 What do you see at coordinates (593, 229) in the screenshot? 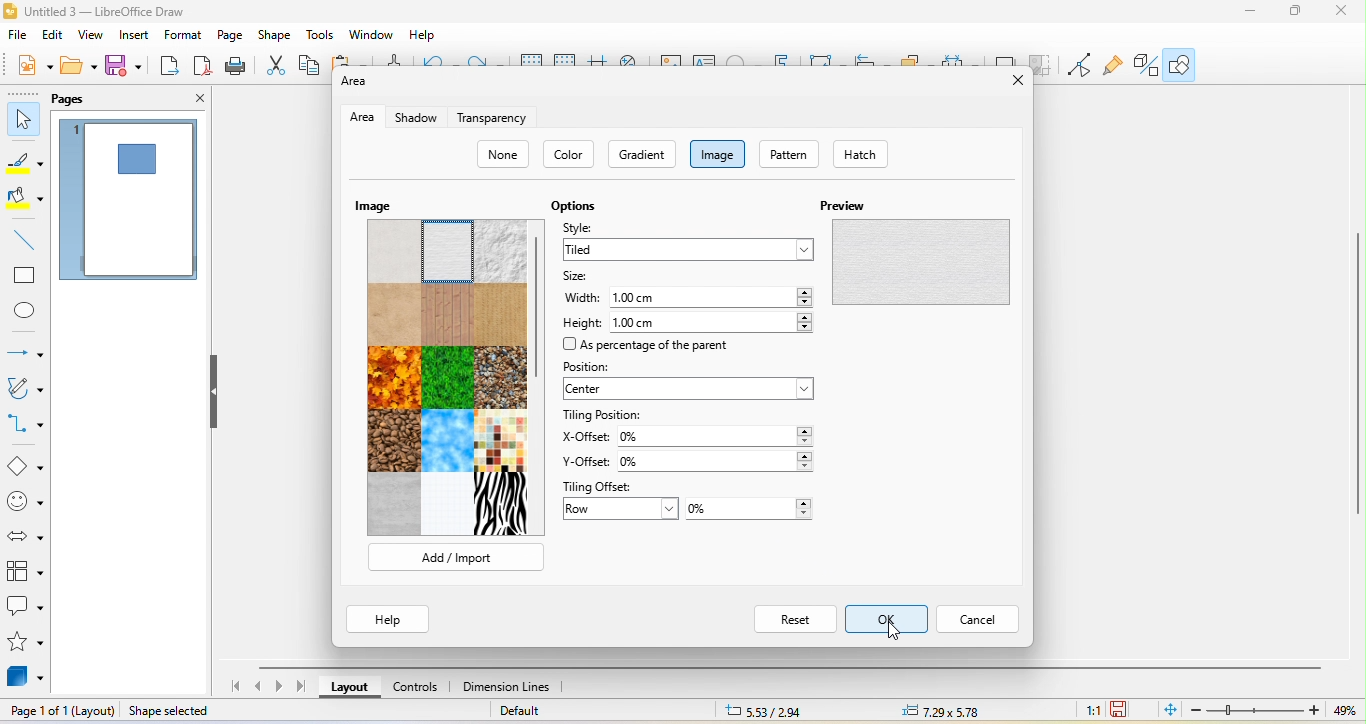
I see `style` at bounding box center [593, 229].